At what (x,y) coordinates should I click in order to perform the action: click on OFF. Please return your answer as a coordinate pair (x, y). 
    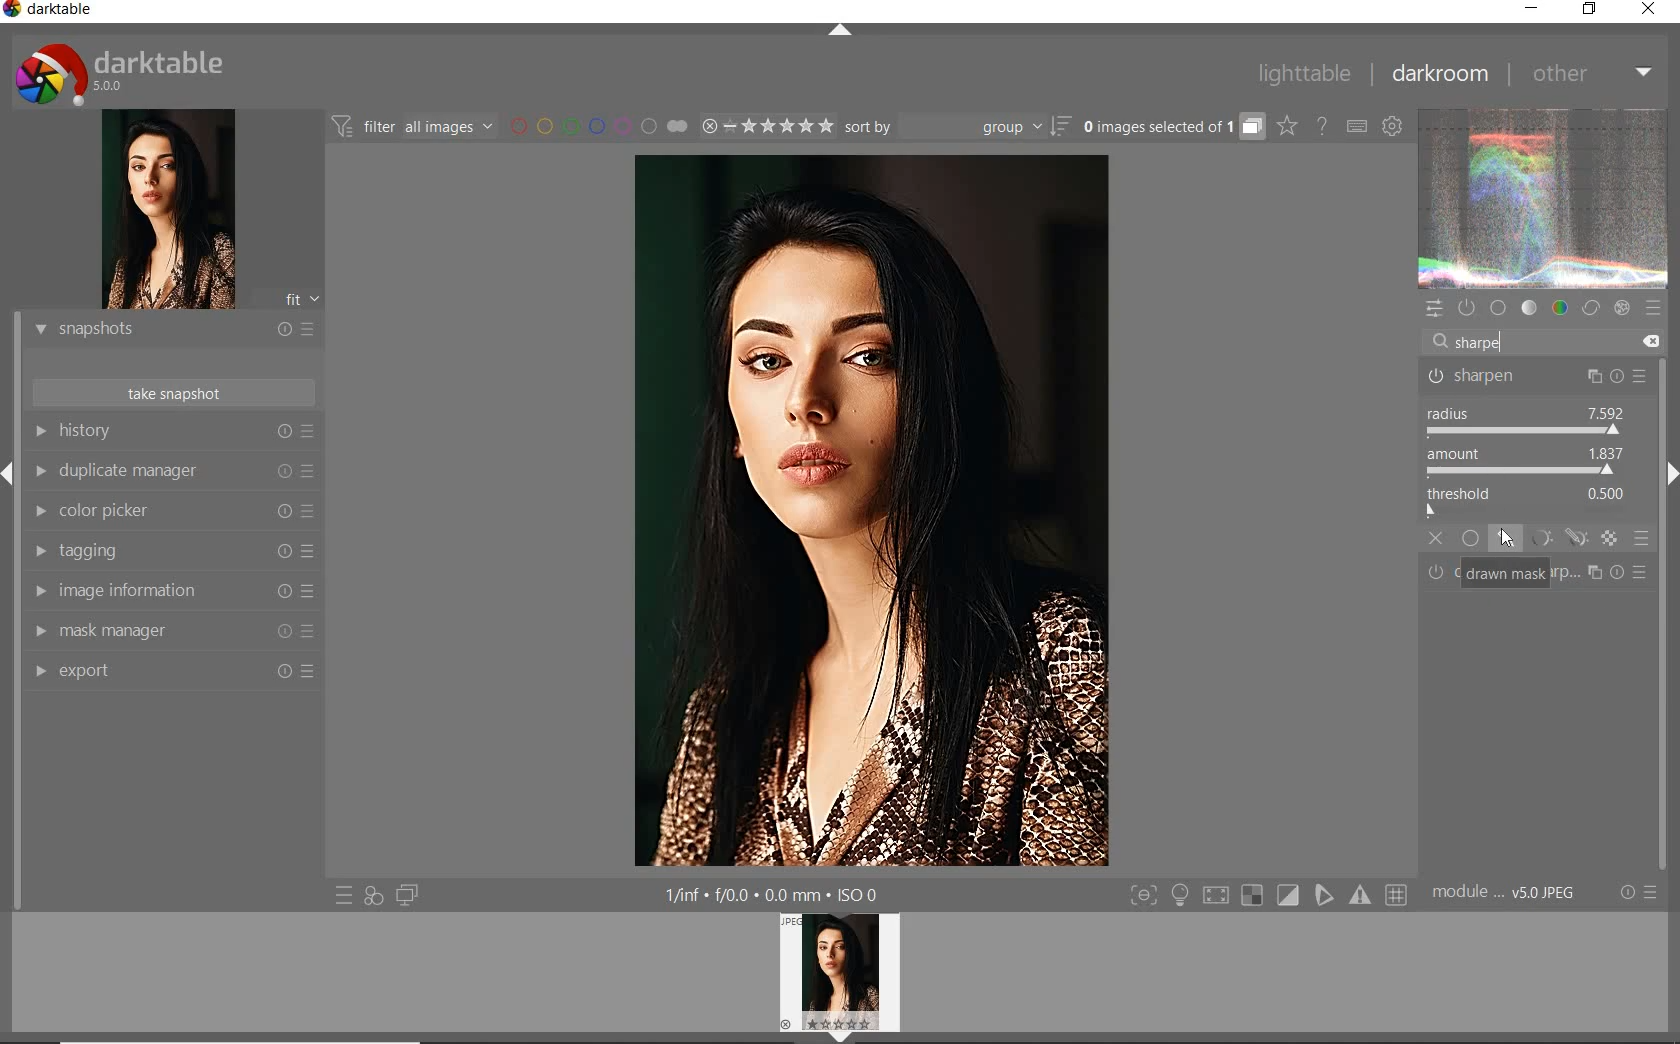
    Looking at the image, I should click on (1437, 538).